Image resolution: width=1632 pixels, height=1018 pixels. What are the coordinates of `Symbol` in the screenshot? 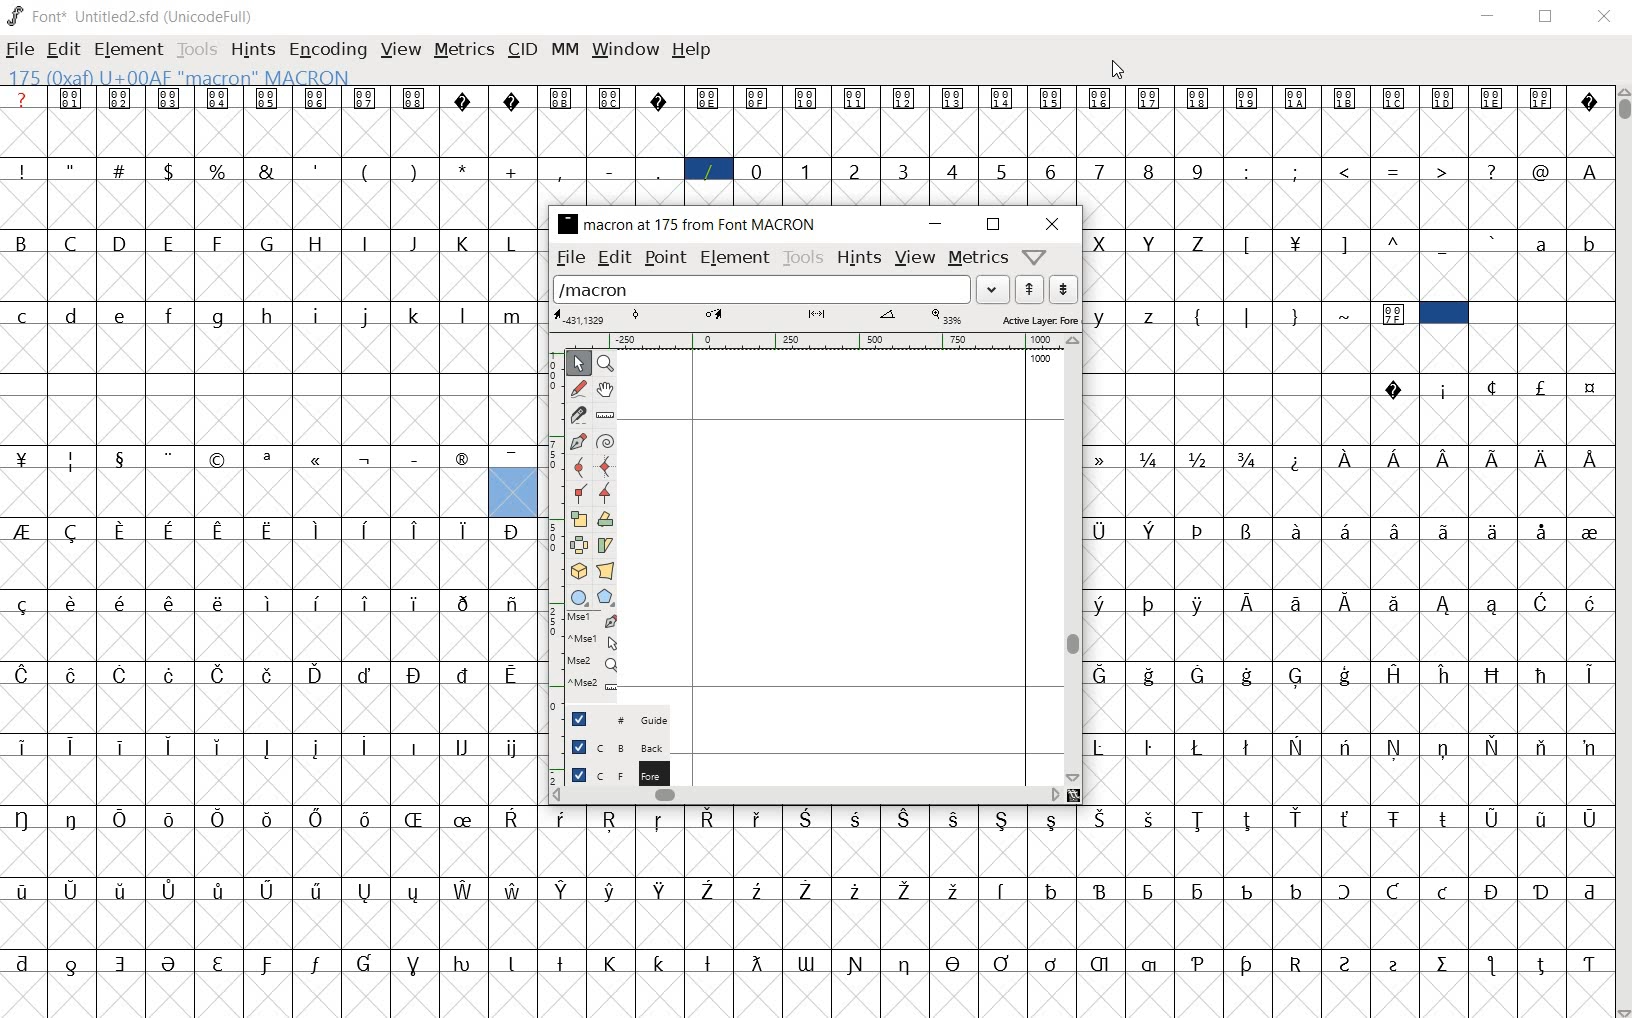 It's located at (564, 817).